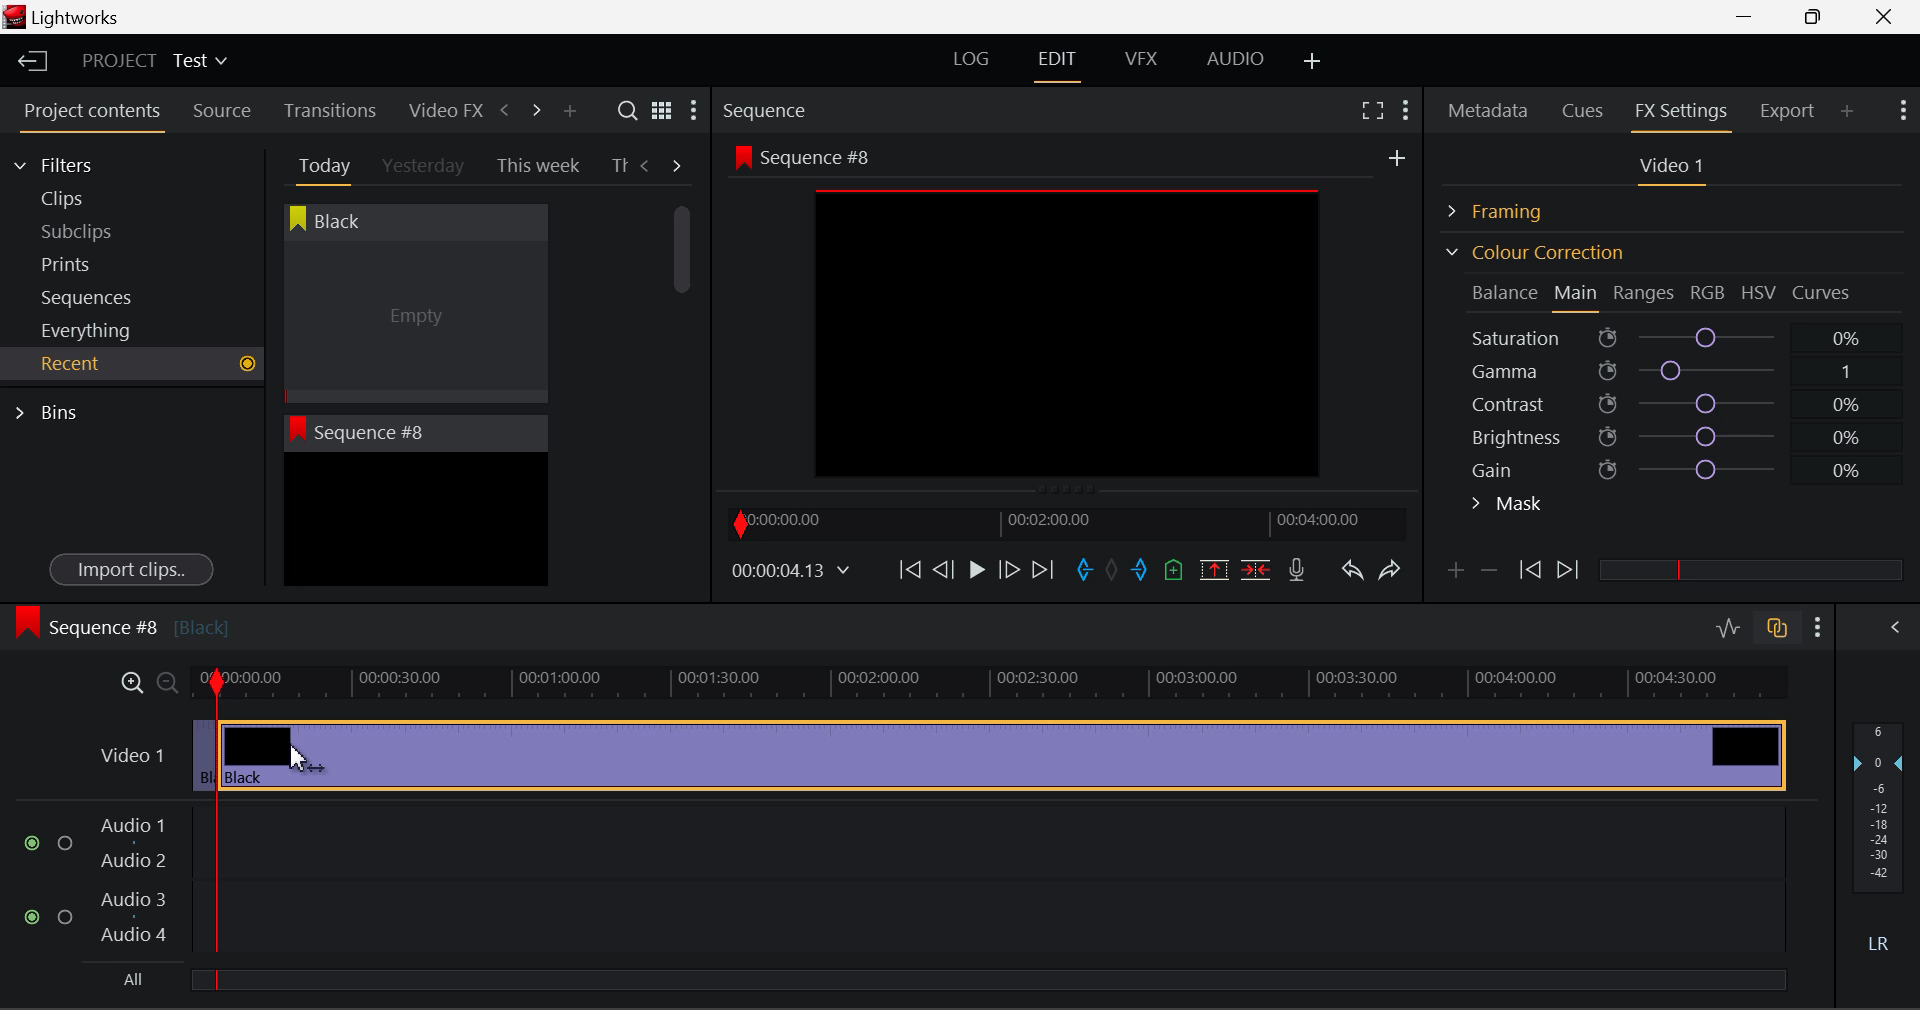 The height and width of the screenshot is (1010, 1920). Describe the element at coordinates (26, 62) in the screenshot. I see `Back to Homepage` at that location.